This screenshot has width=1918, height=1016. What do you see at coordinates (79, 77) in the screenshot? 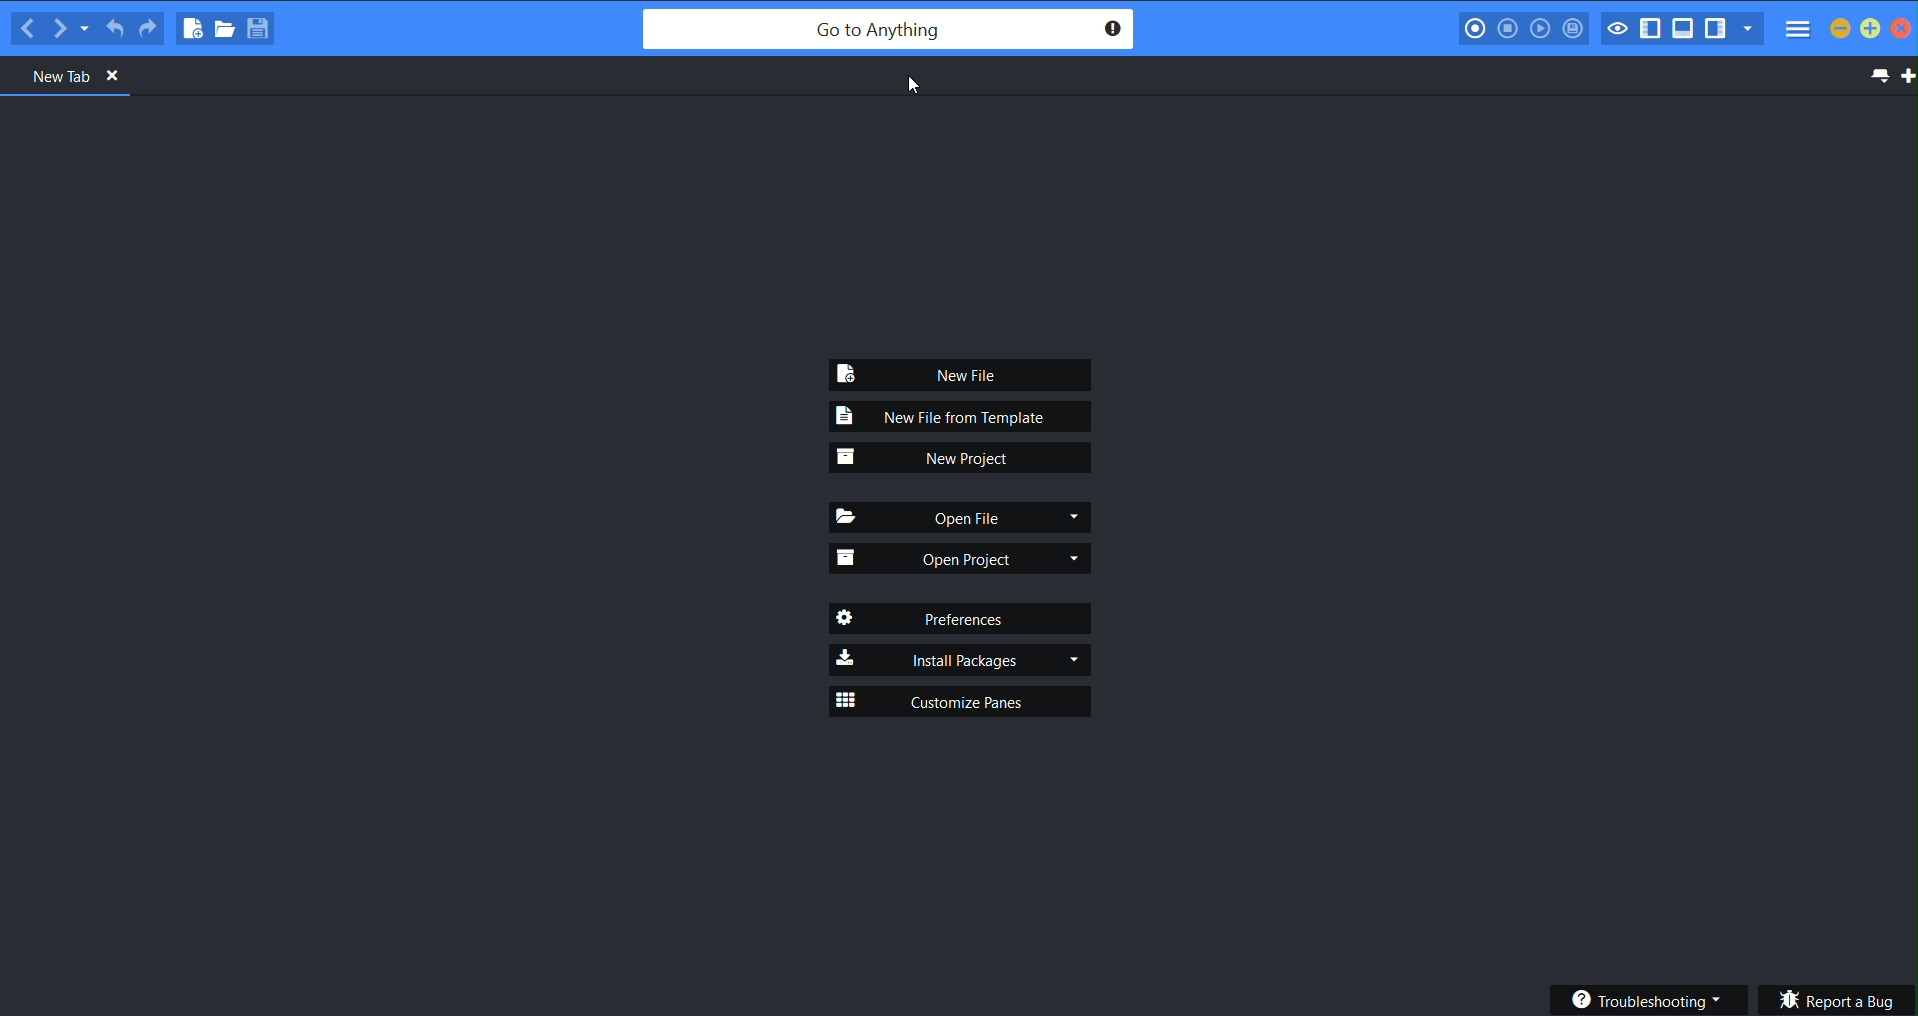
I see `New tab` at bounding box center [79, 77].